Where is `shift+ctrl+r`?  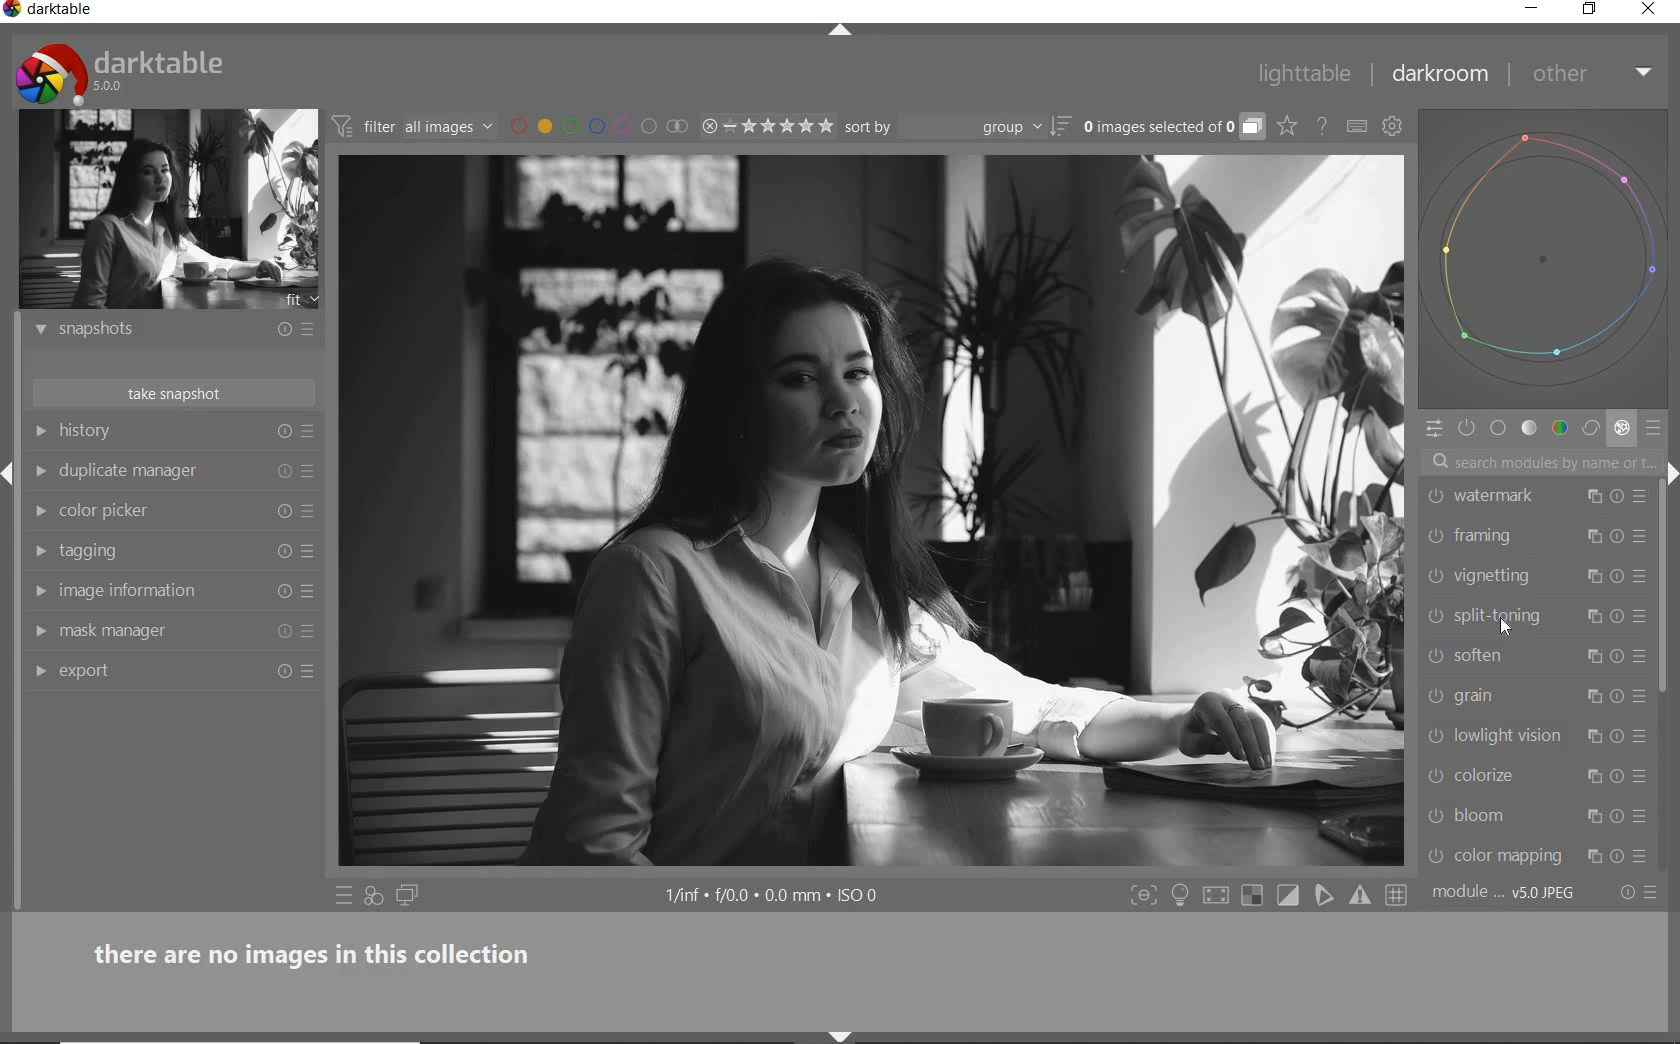
shift+ctrl+r is located at coordinates (1670, 467).